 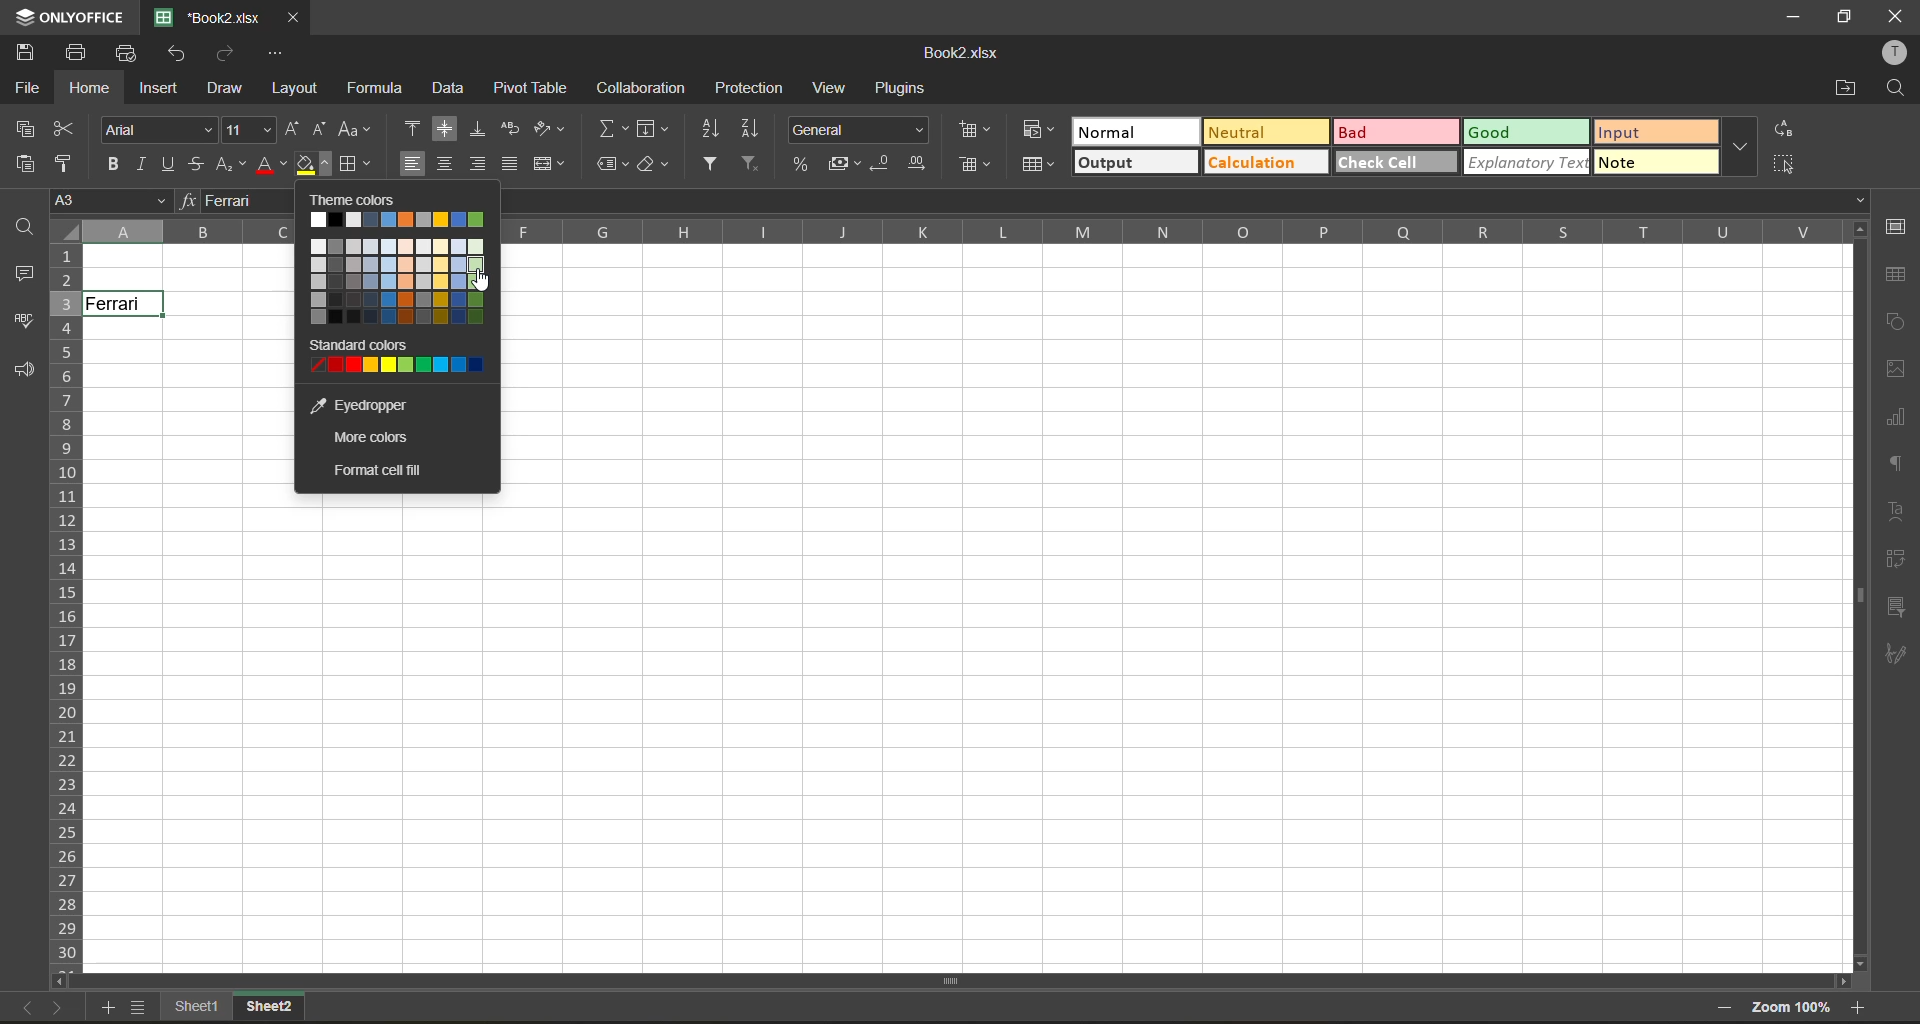 I want to click on font style, so click(x=161, y=130).